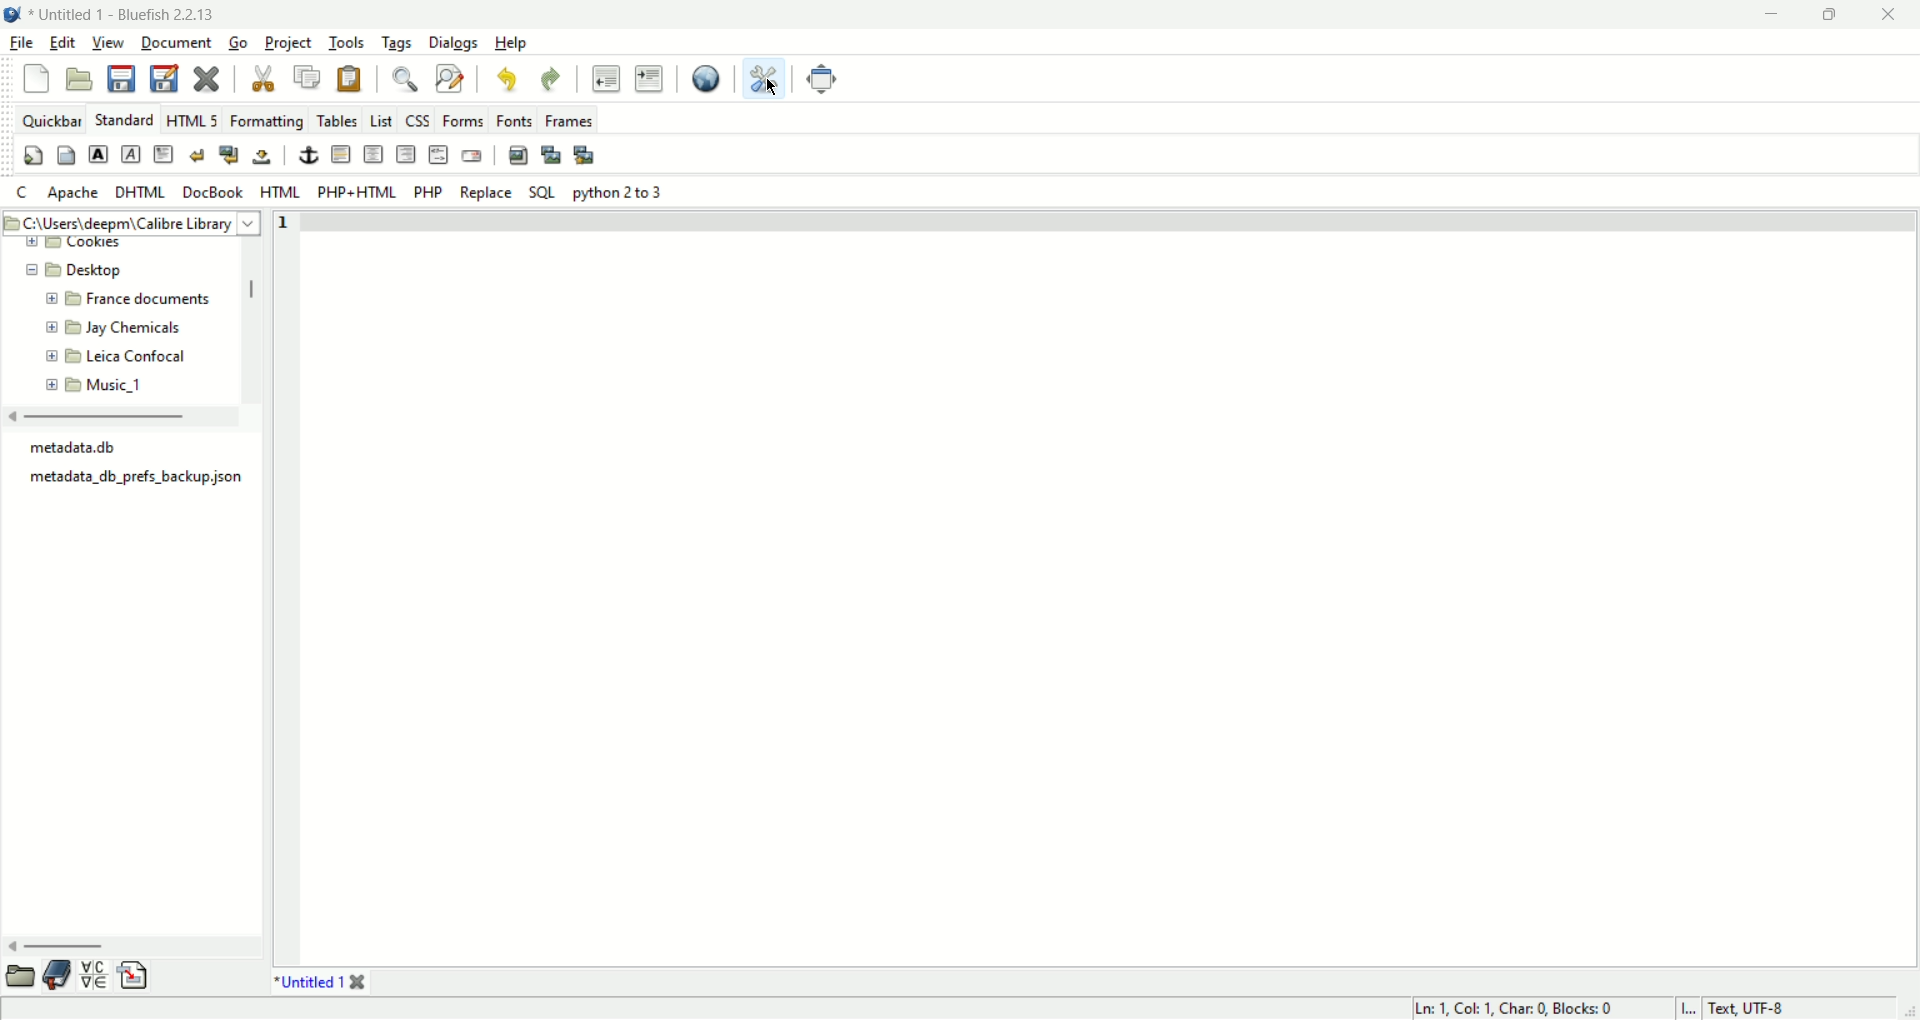 This screenshot has height=1020, width=1920. What do you see at coordinates (1509, 1006) in the screenshot?
I see `Ln: 1, Col: 1, Char: 0, Blocks: 0` at bounding box center [1509, 1006].